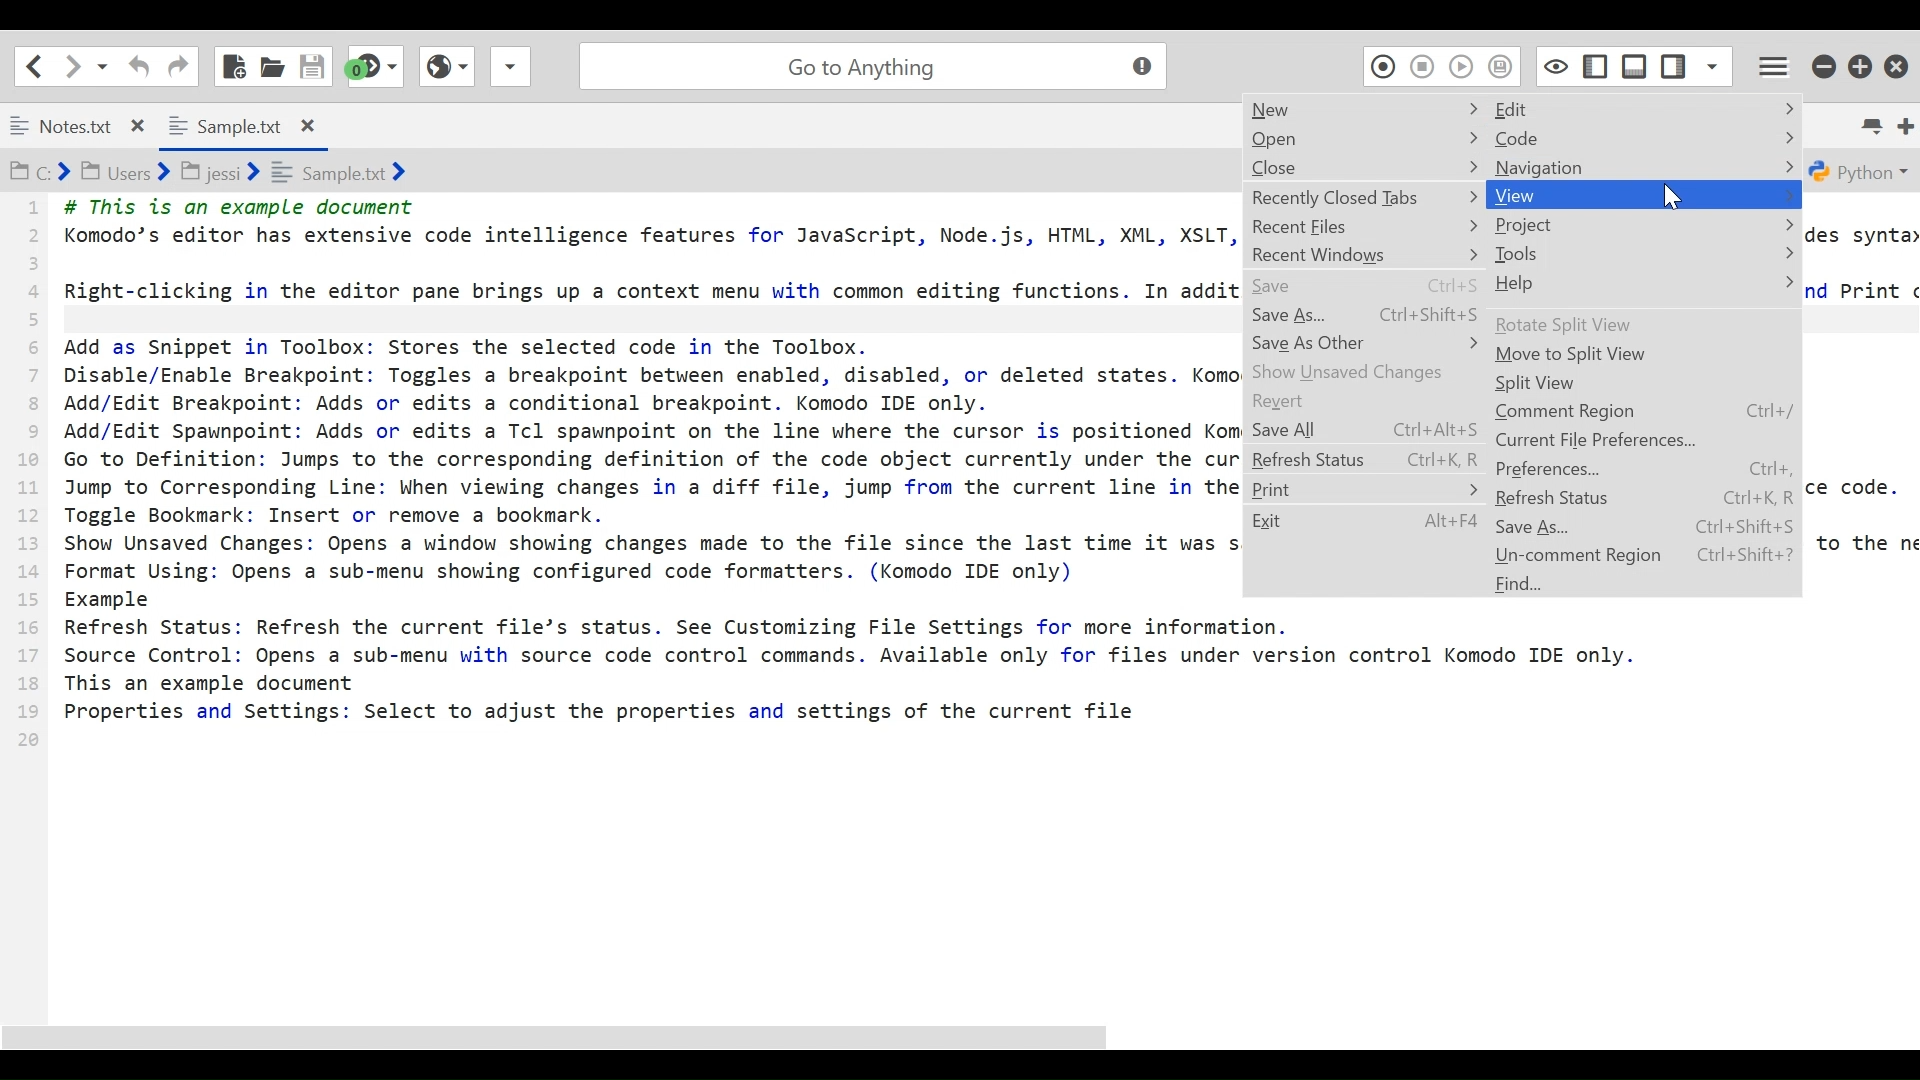 Image resolution: width=1920 pixels, height=1080 pixels. What do you see at coordinates (1643, 283) in the screenshot?
I see `Help` at bounding box center [1643, 283].